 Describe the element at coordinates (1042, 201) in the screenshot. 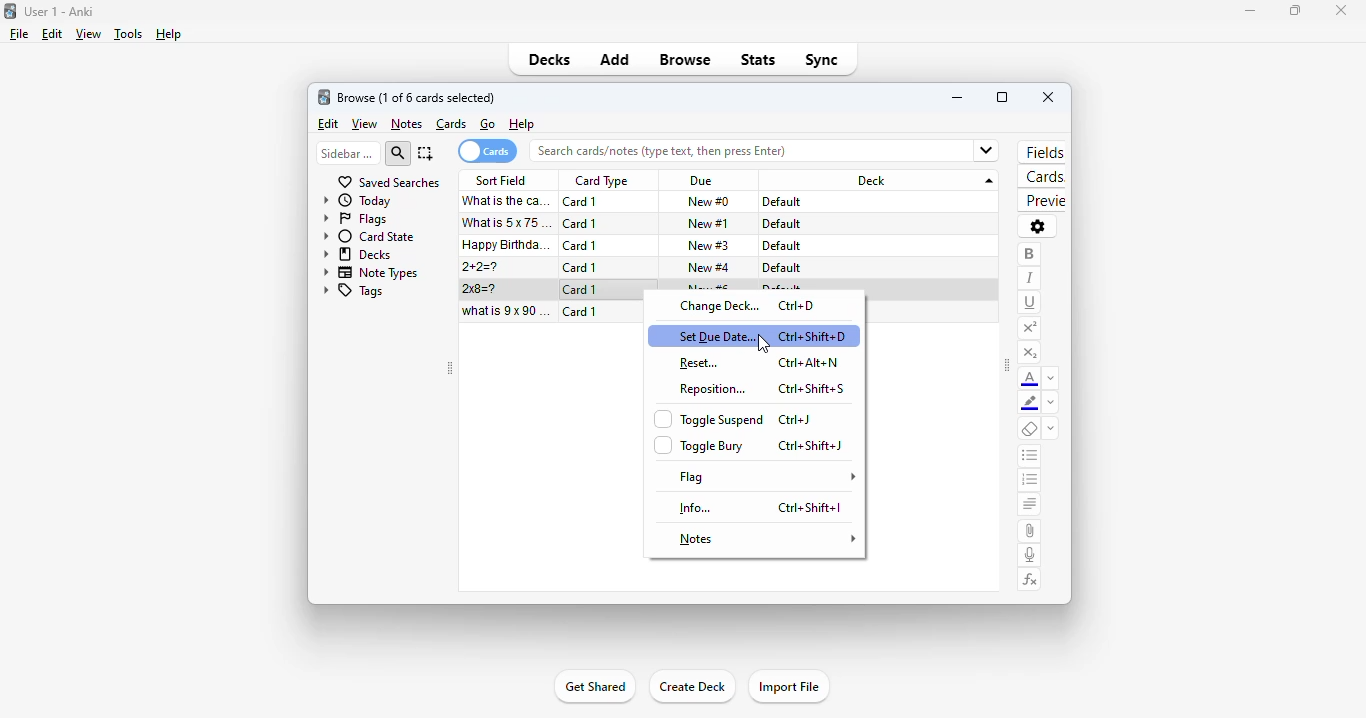

I see `preview` at that location.